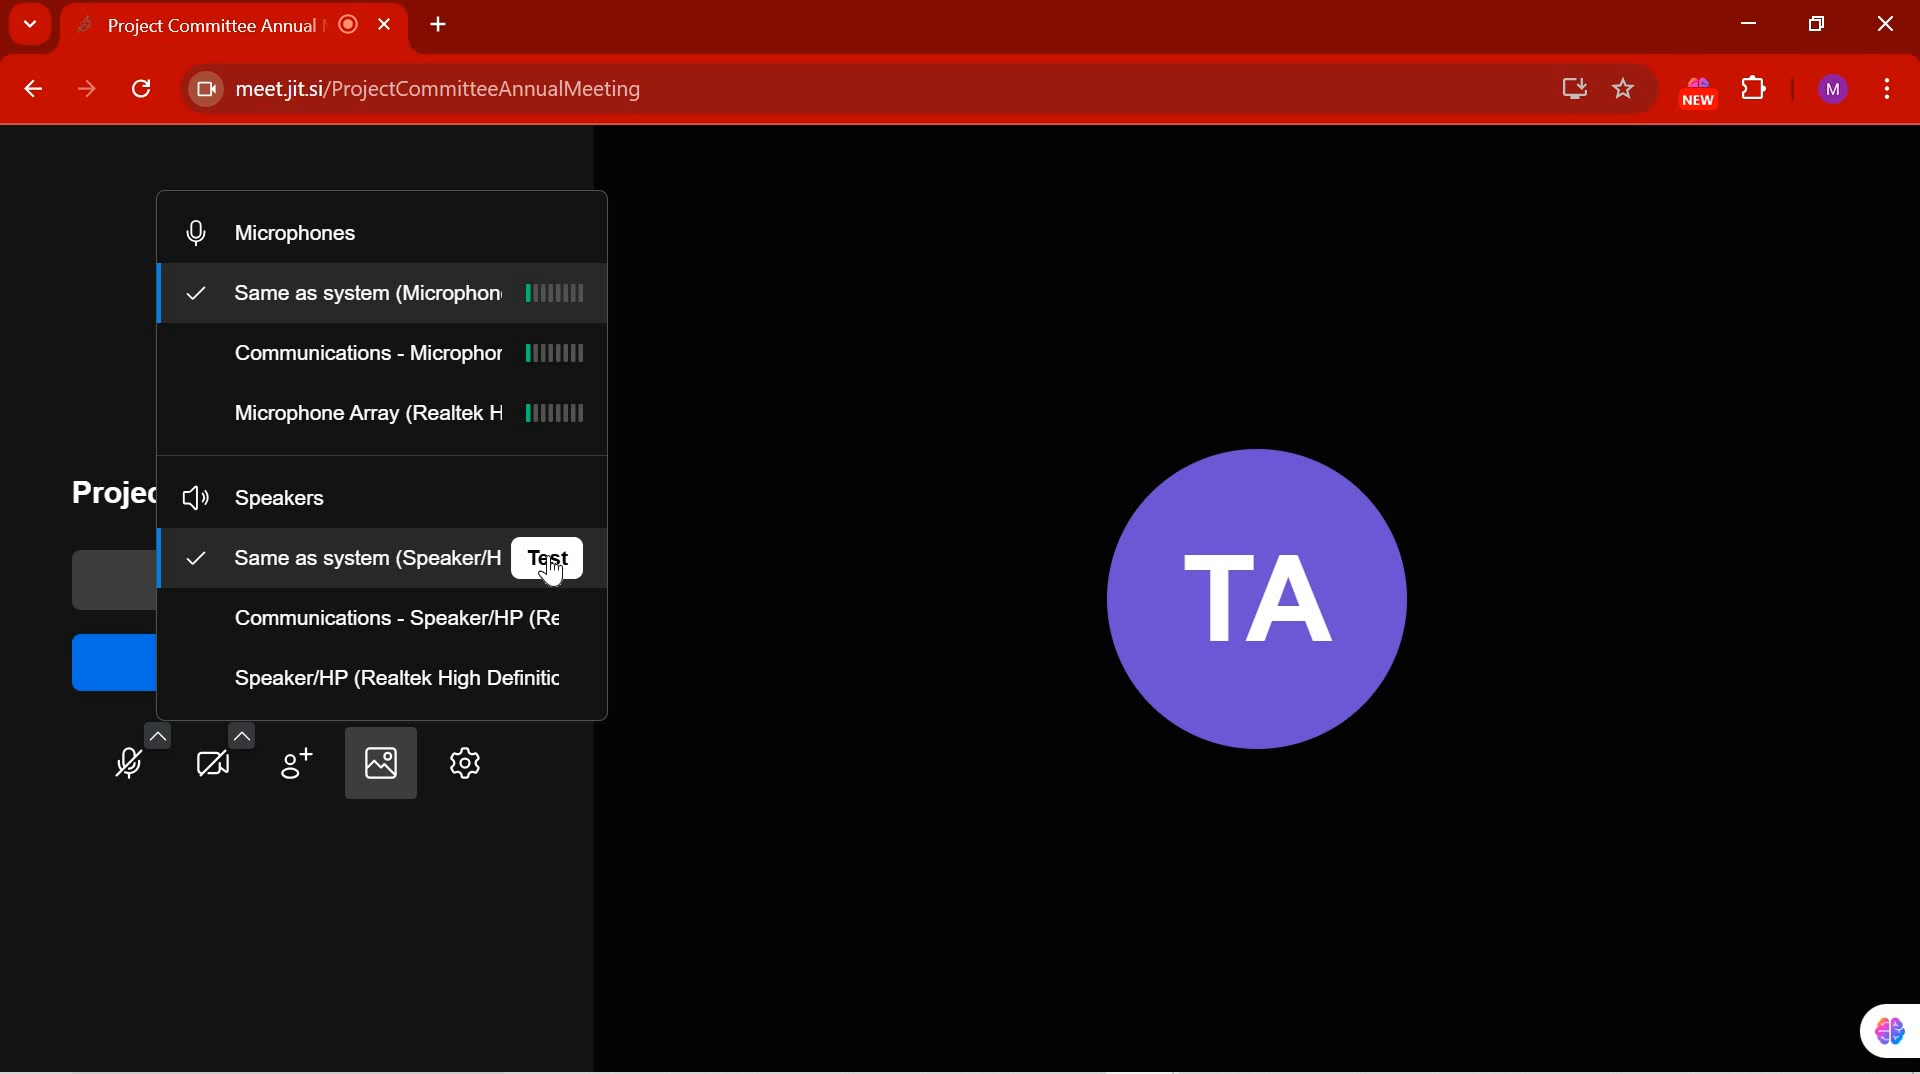 The image size is (1920, 1074). What do you see at coordinates (1747, 24) in the screenshot?
I see `MINIMIZE` at bounding box center [1747, 24].